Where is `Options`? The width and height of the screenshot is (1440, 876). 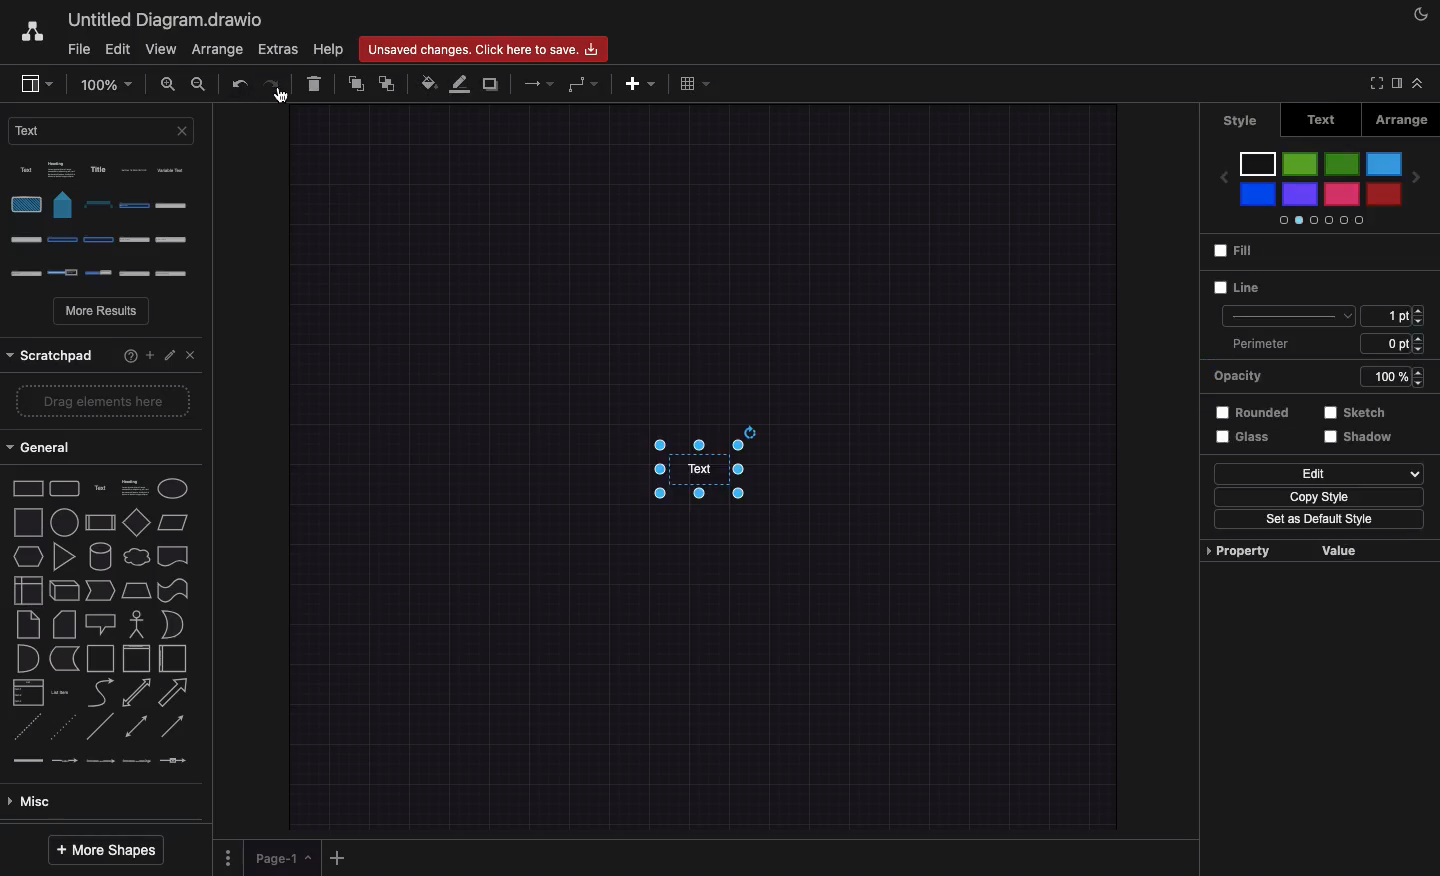 Options is located at coordinates (227, 855).